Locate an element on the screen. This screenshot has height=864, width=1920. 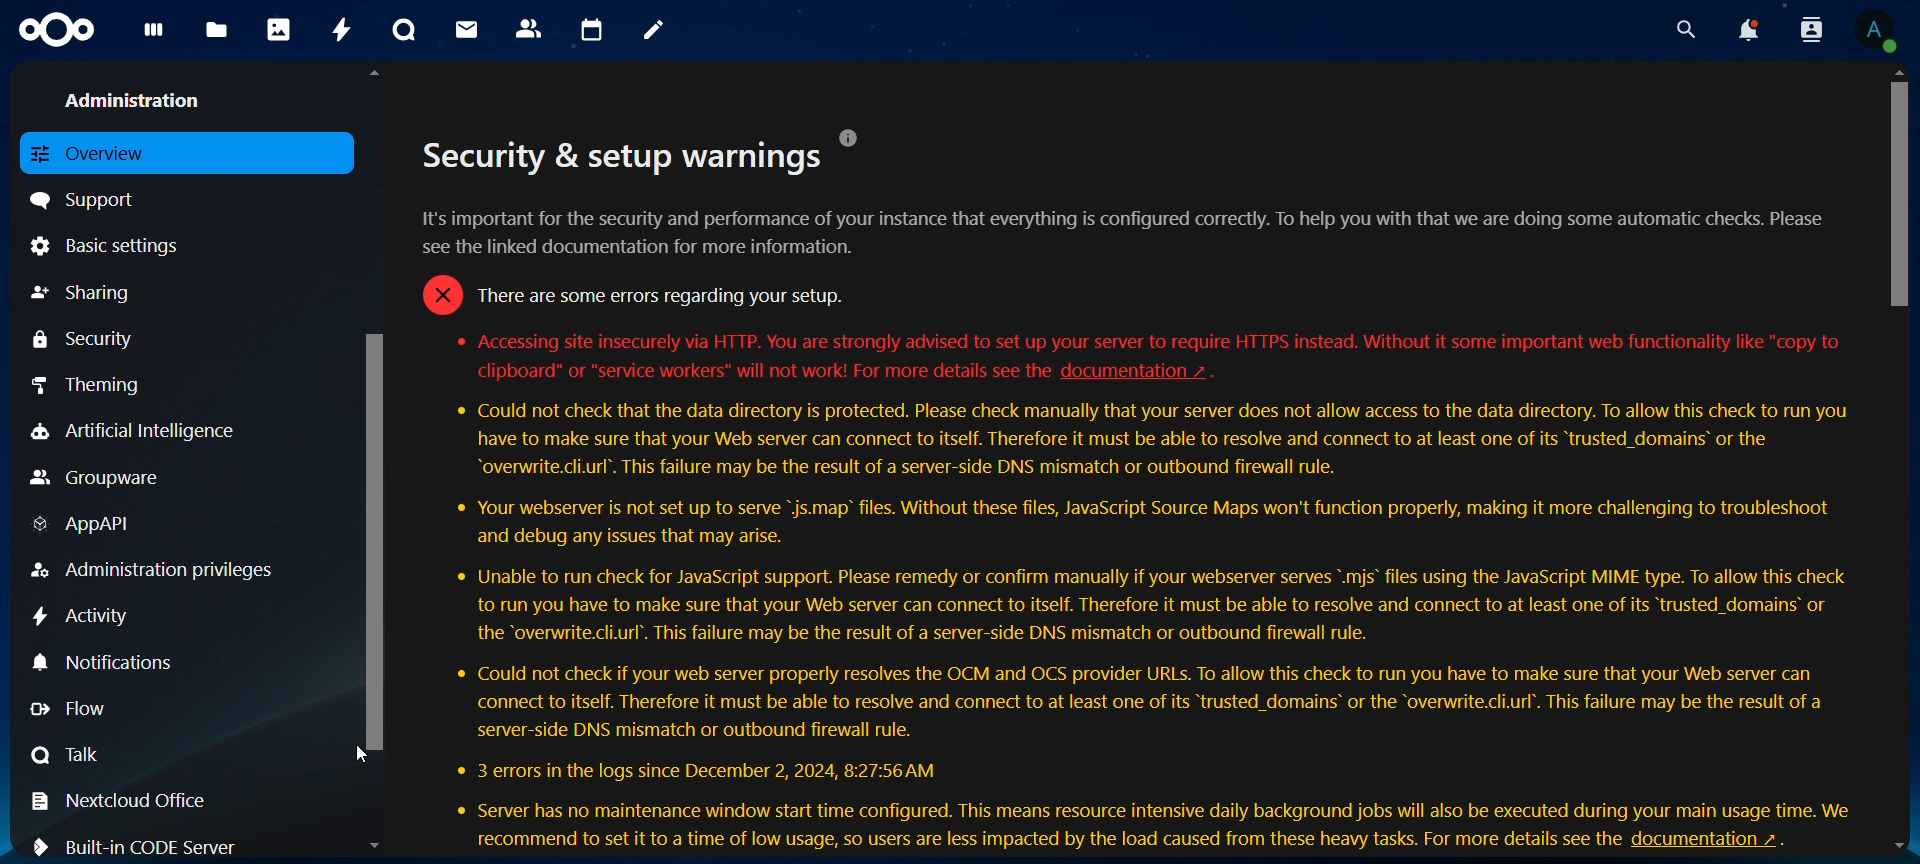
notes is located at coordinates (657, 31).